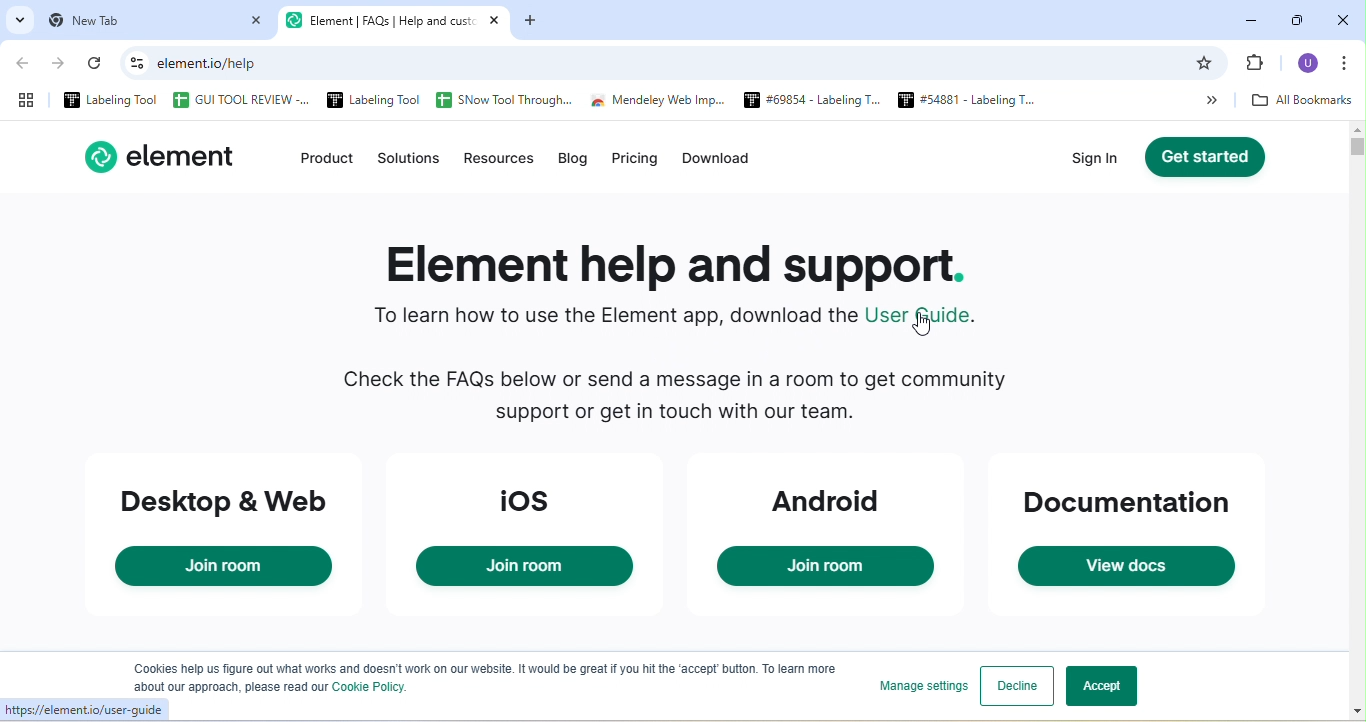  What do you see at coordinates (112, 100) in the screenshot?
I see `Labeling Tool` at bounding box center [112, 100].